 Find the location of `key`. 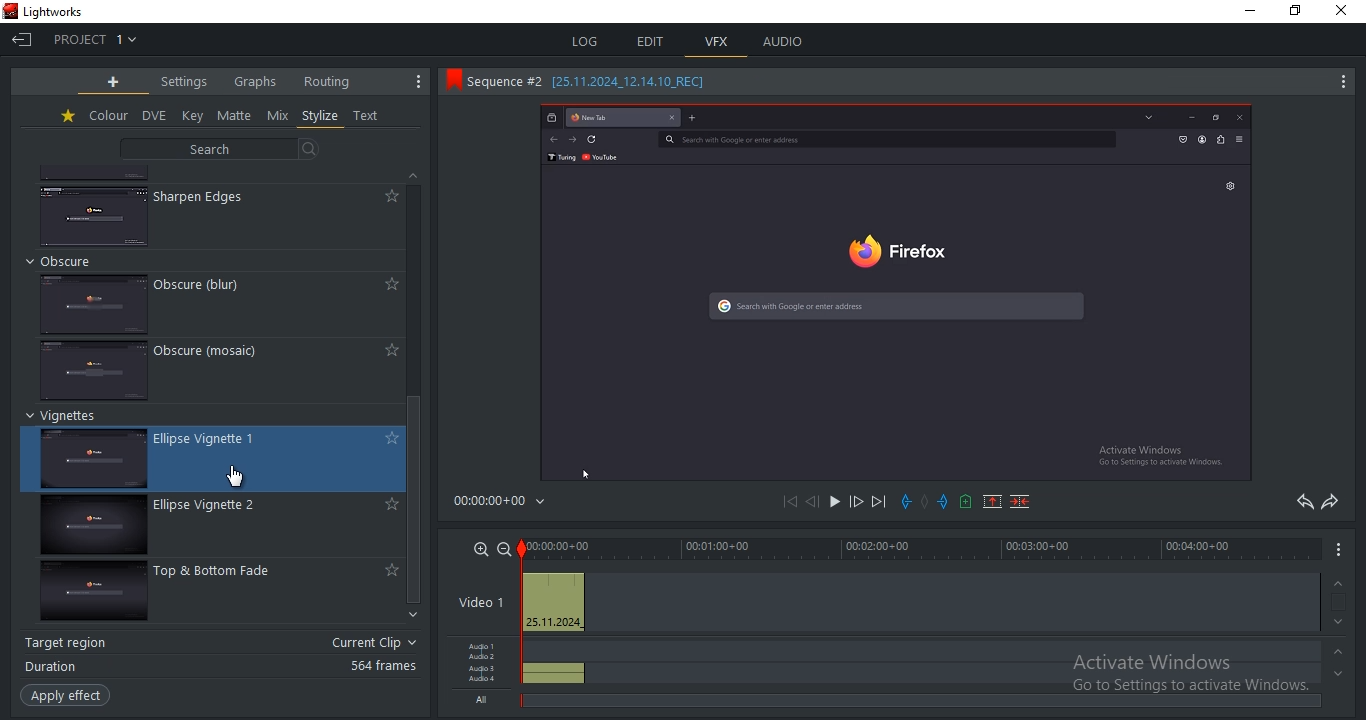

key is located at coordinates (193, 115).